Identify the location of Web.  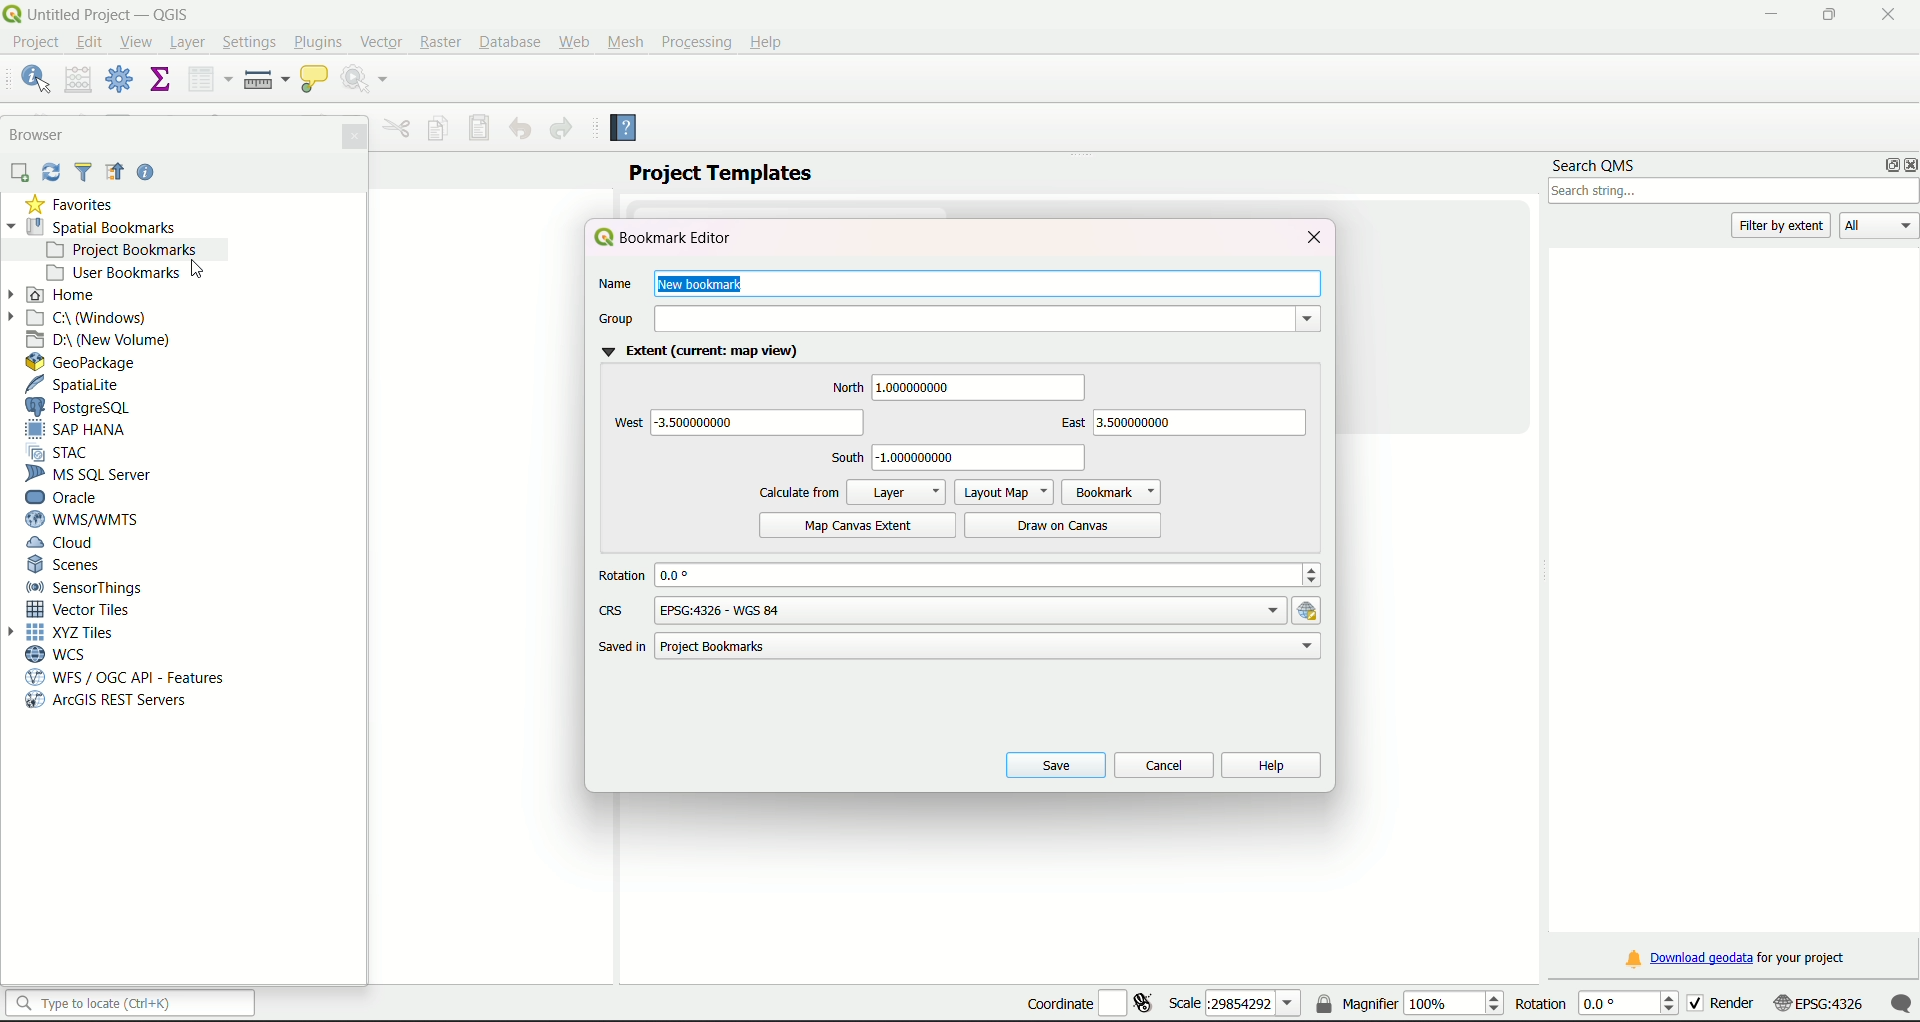
(574, 42).